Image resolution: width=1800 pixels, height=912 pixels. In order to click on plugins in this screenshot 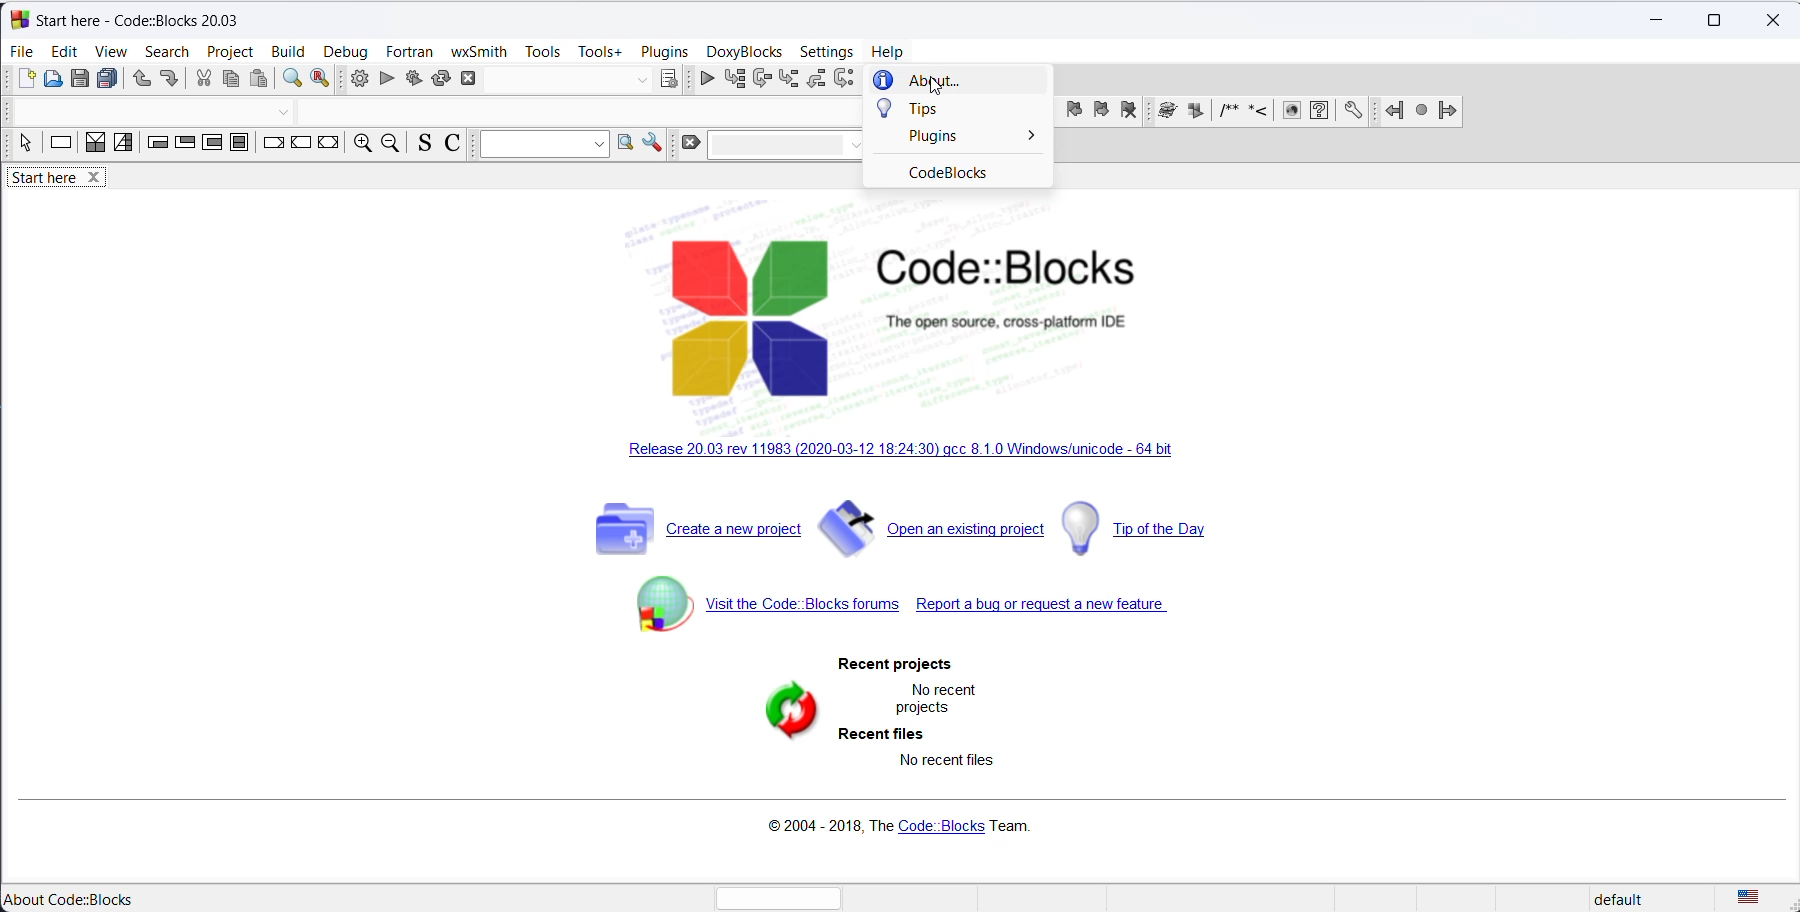, I will do `click(964, 143)`.